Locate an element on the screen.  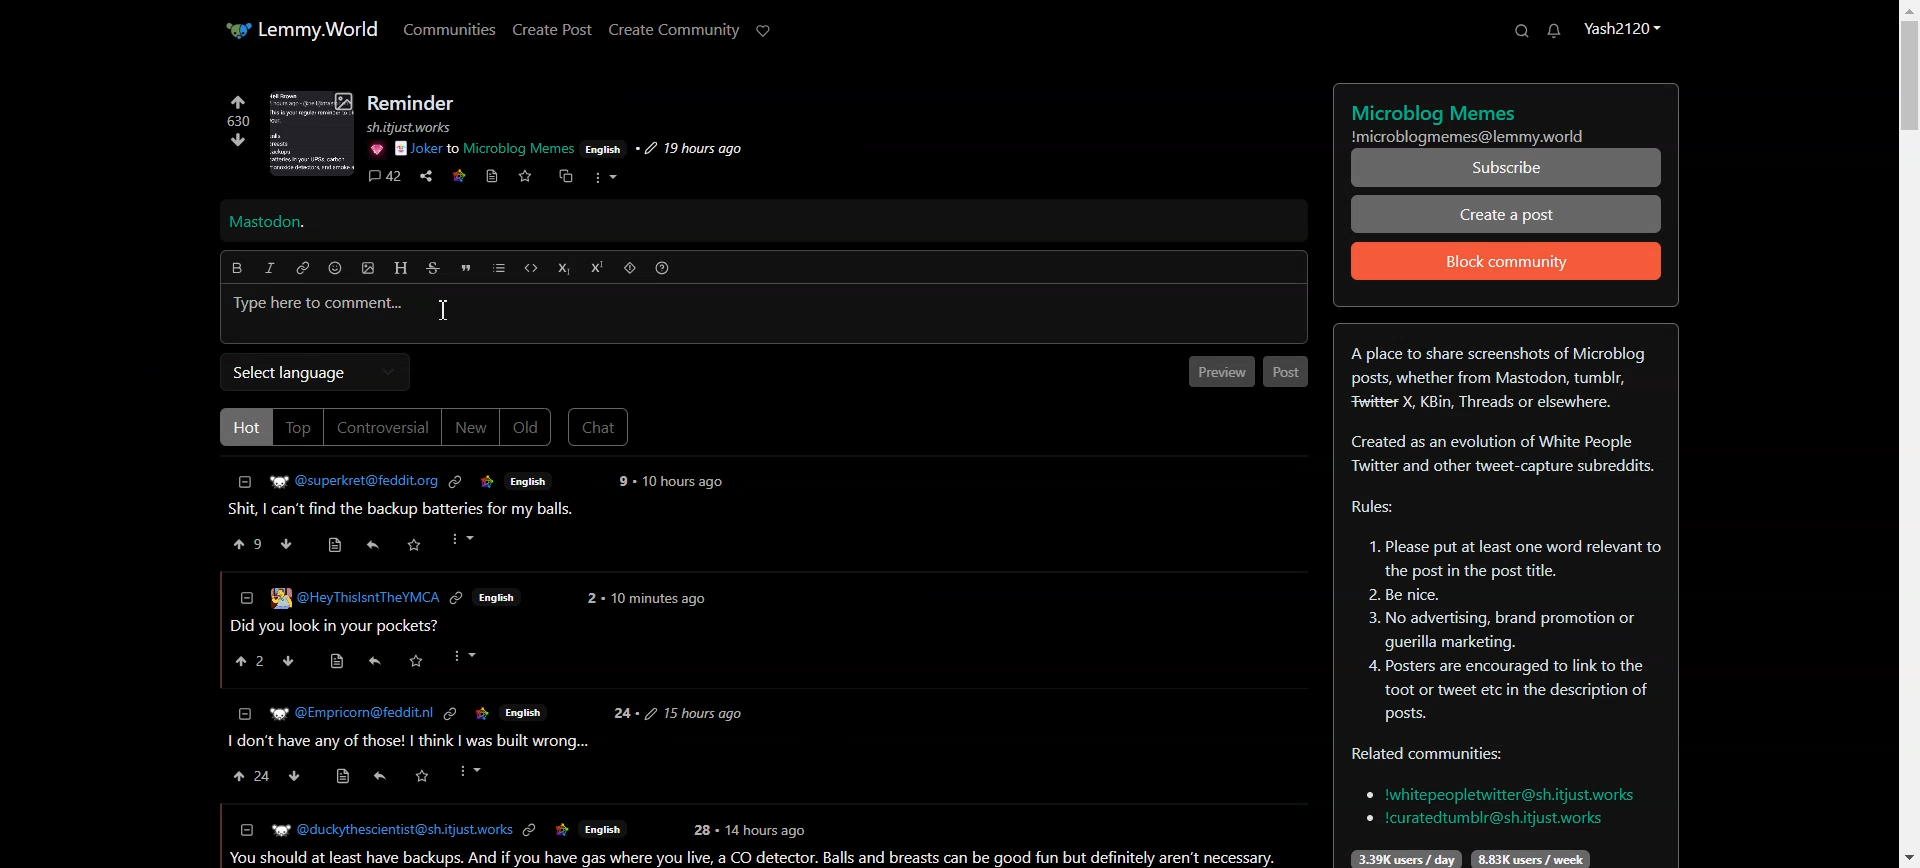
English is located at coordinates (602, 831).